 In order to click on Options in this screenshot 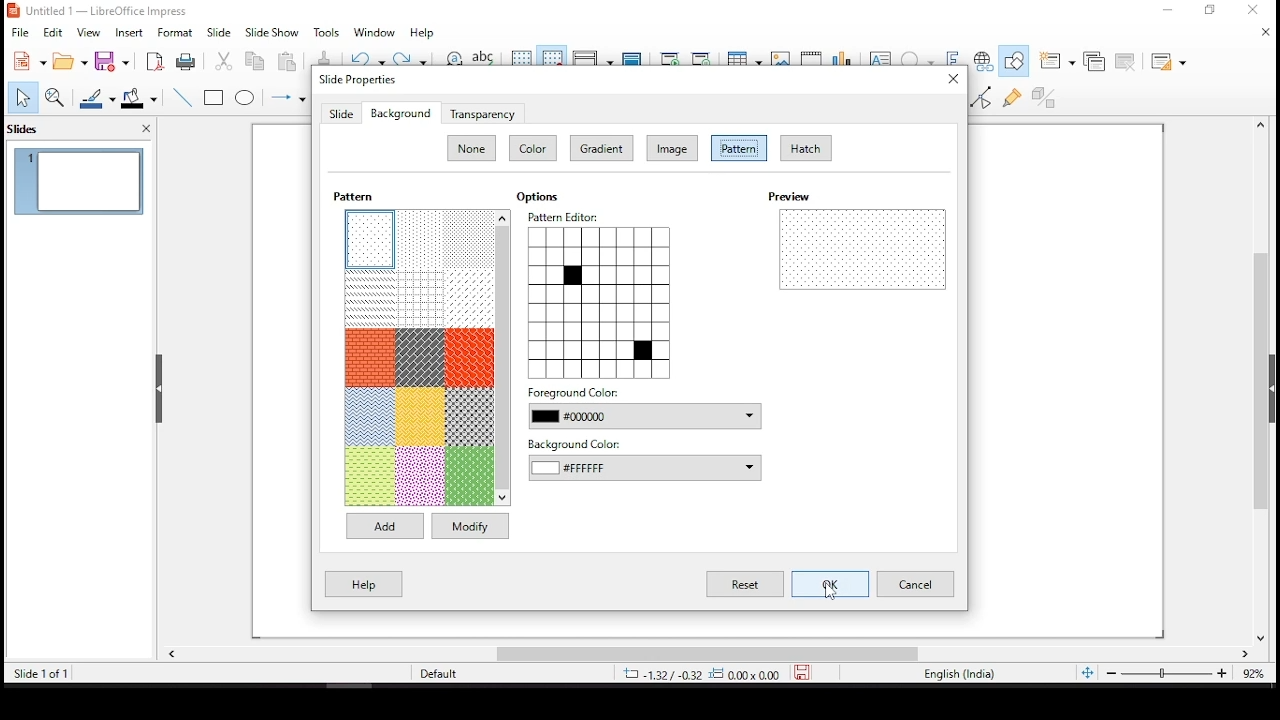, I will do `click(546, 197)`.